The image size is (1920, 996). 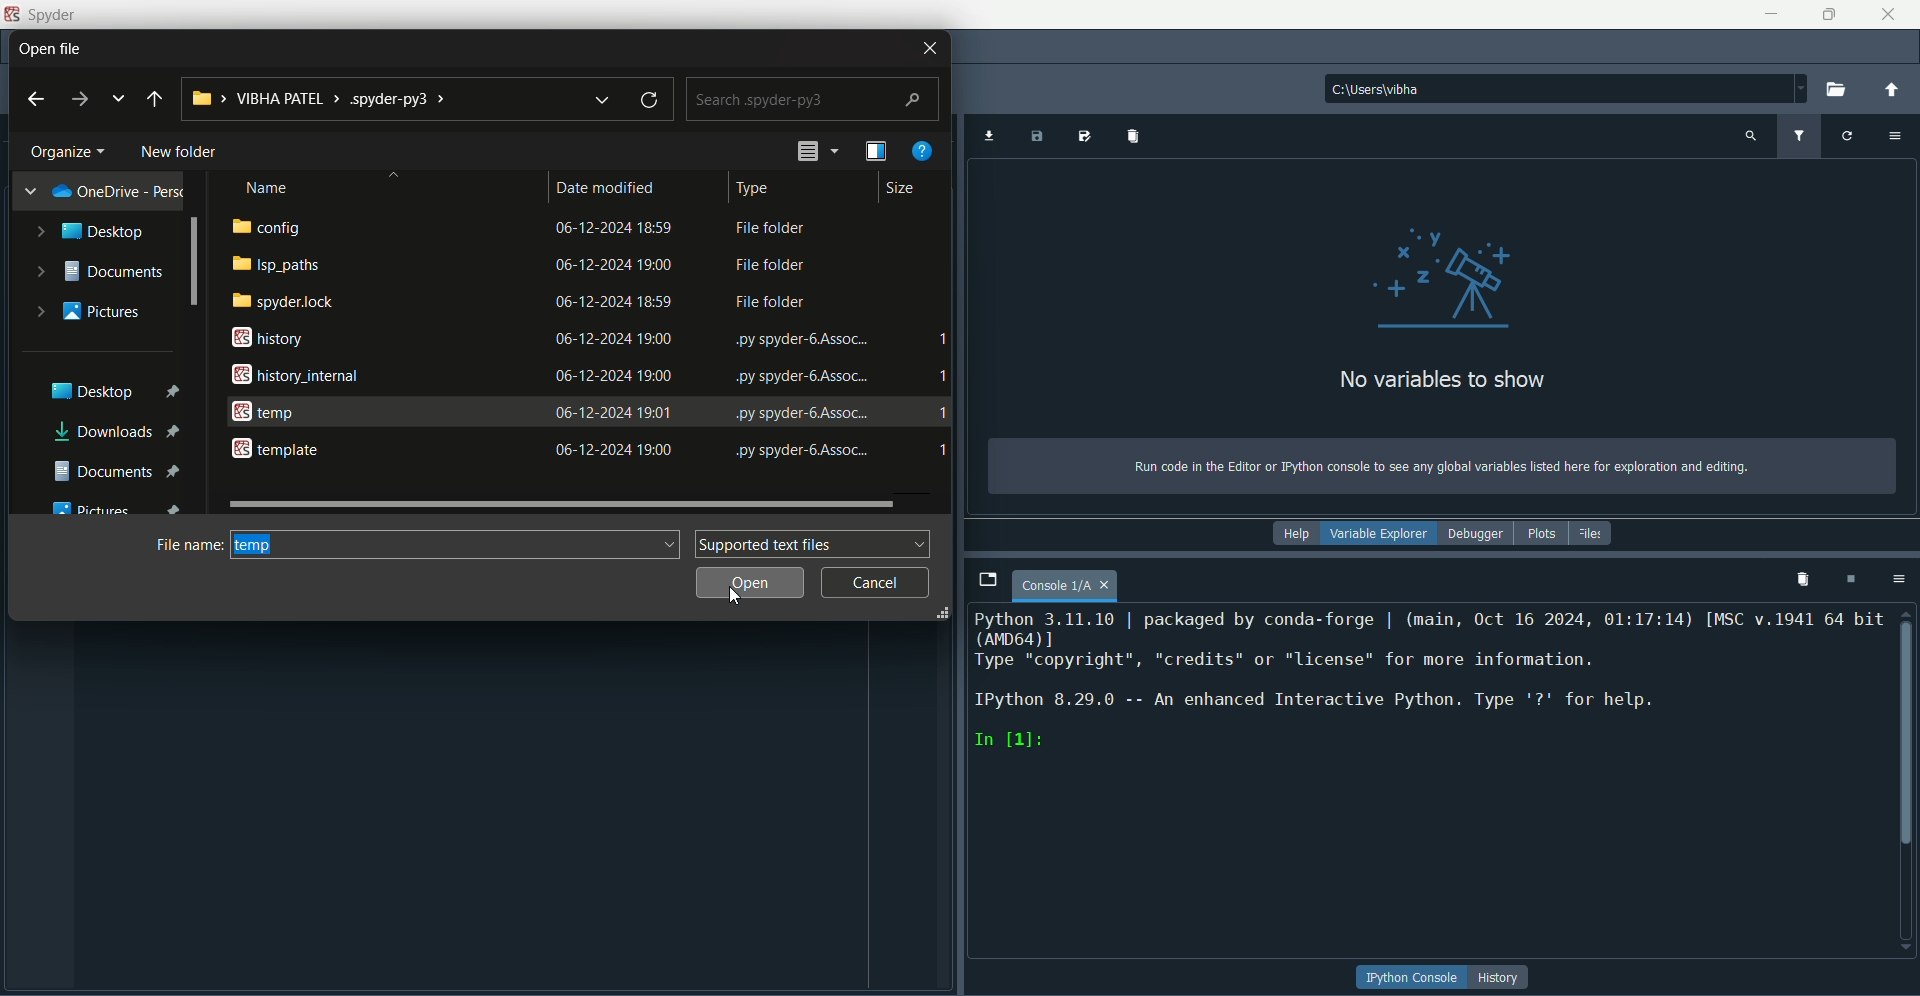 I want to click on text, so click(x=772, y=265).